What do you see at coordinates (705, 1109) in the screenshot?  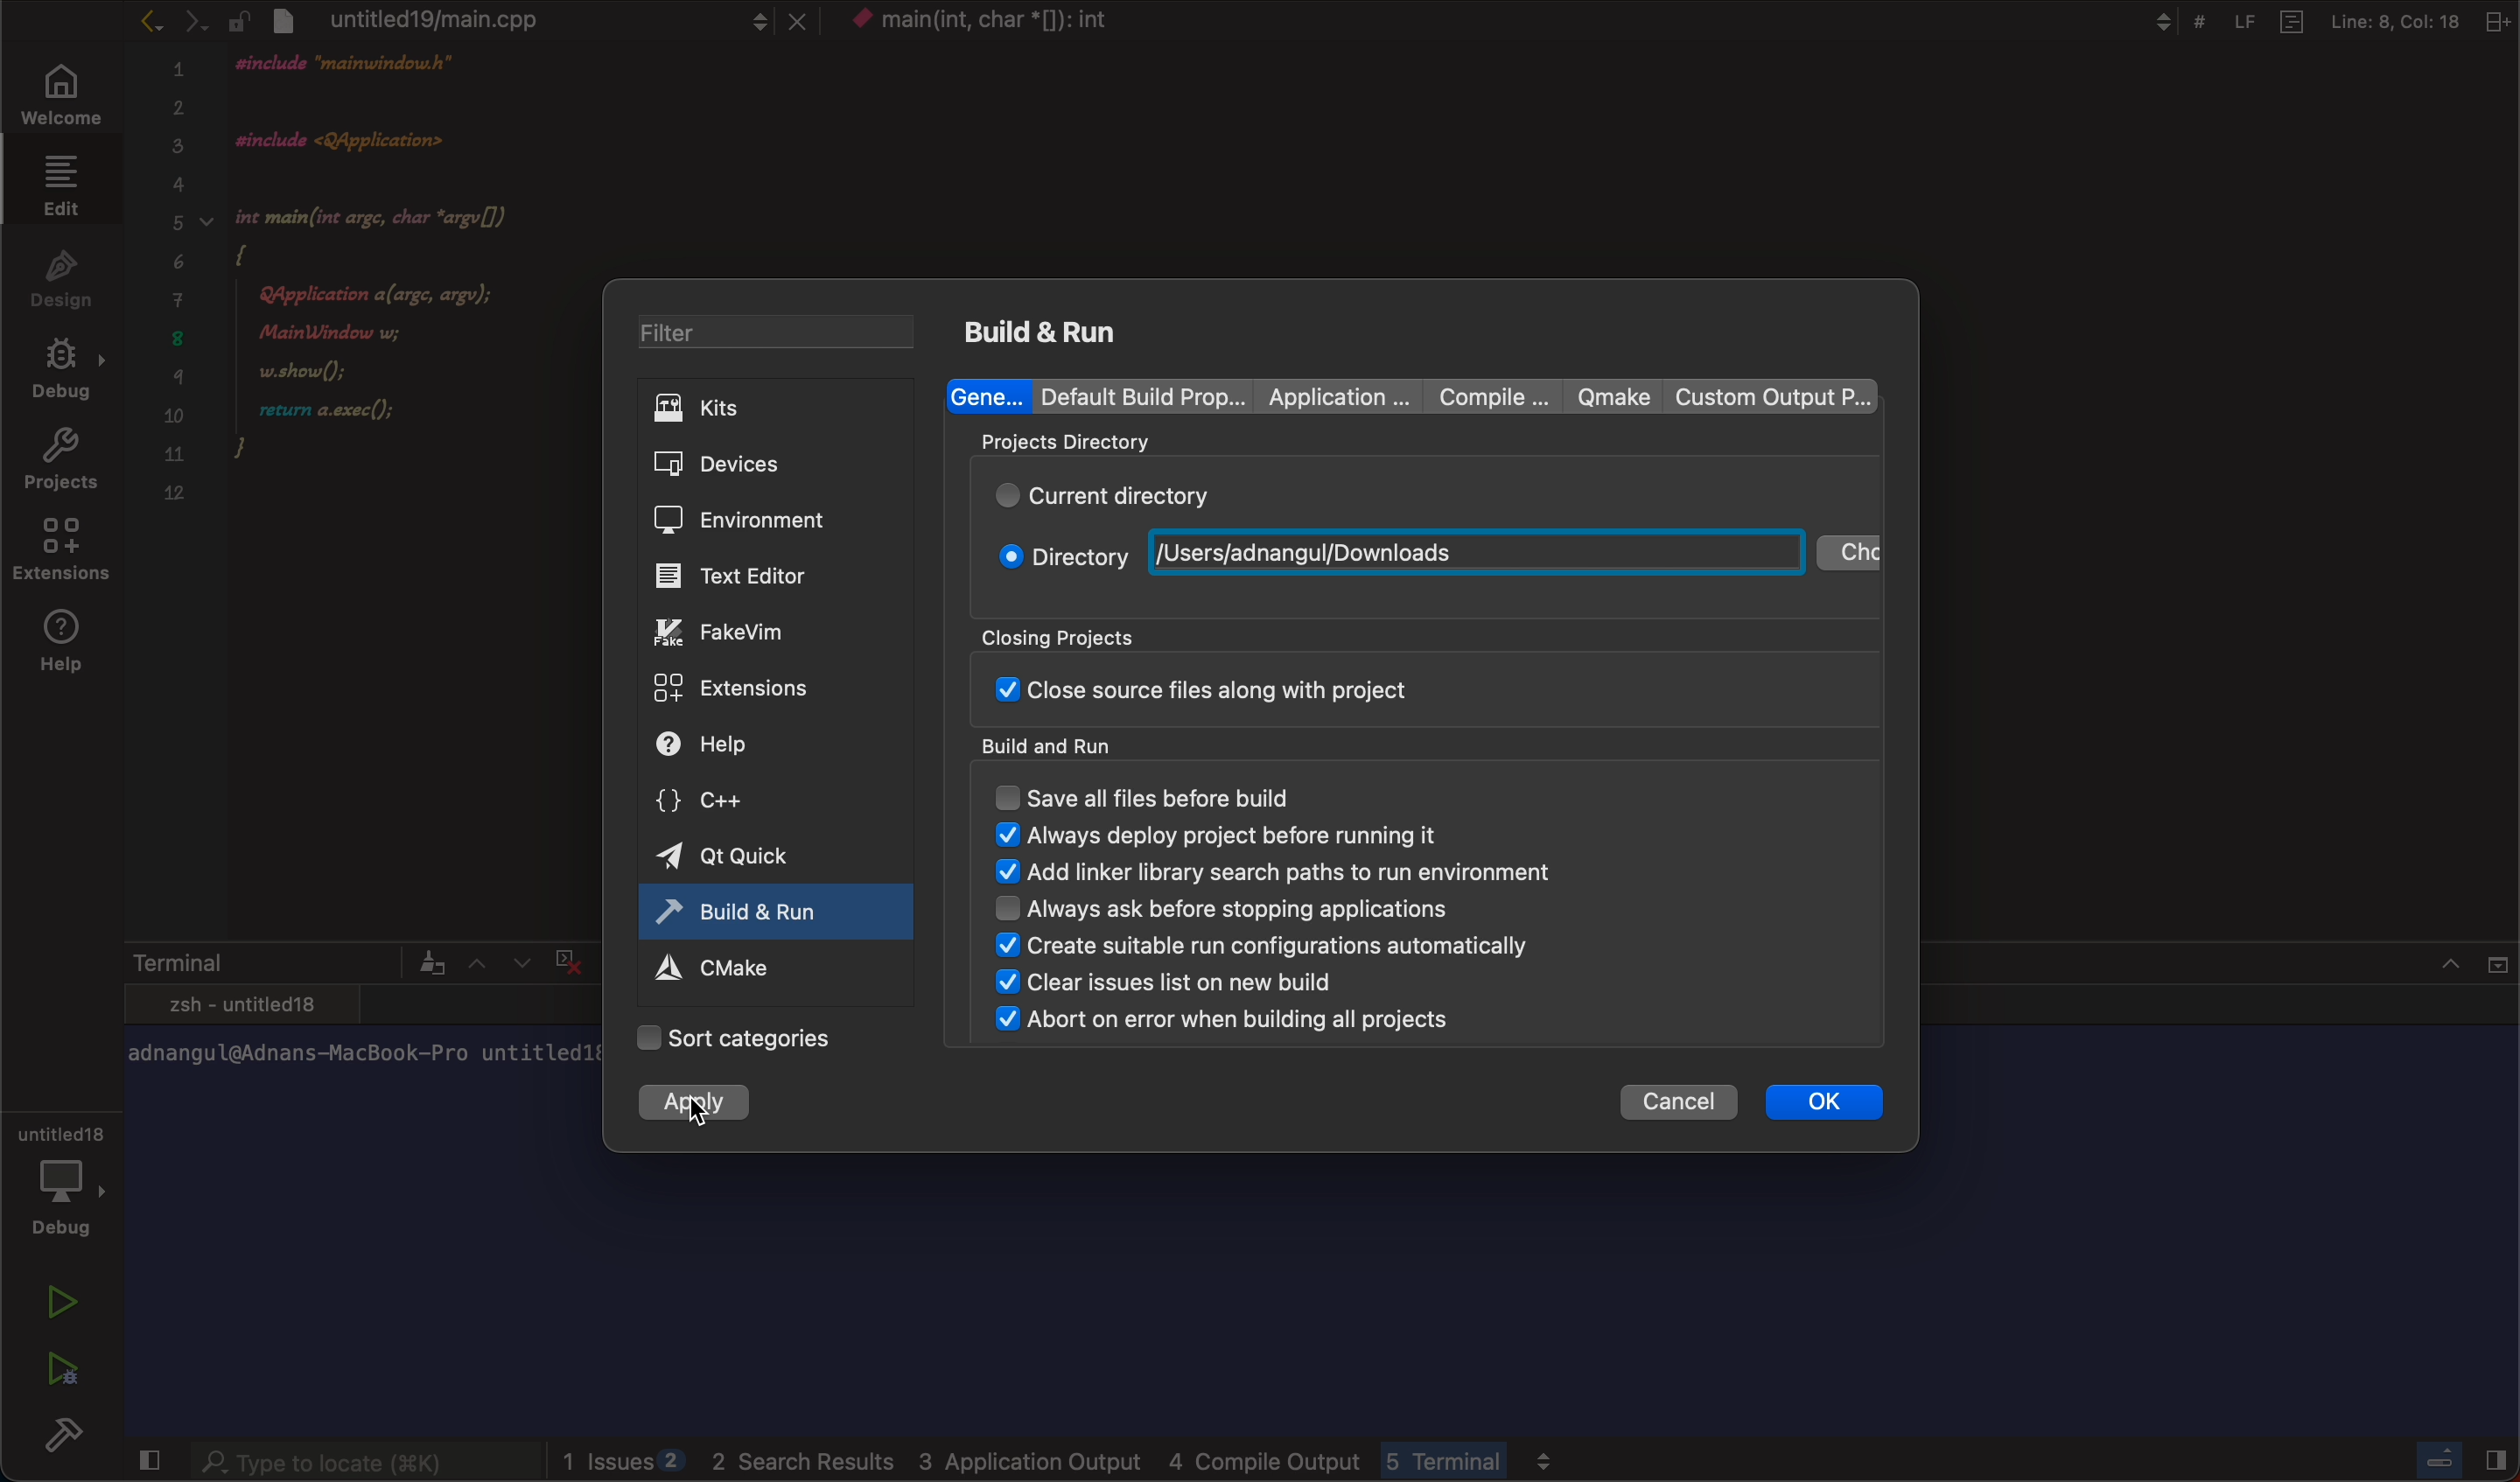 I see `cursor` at bounding box center [705, 1109].